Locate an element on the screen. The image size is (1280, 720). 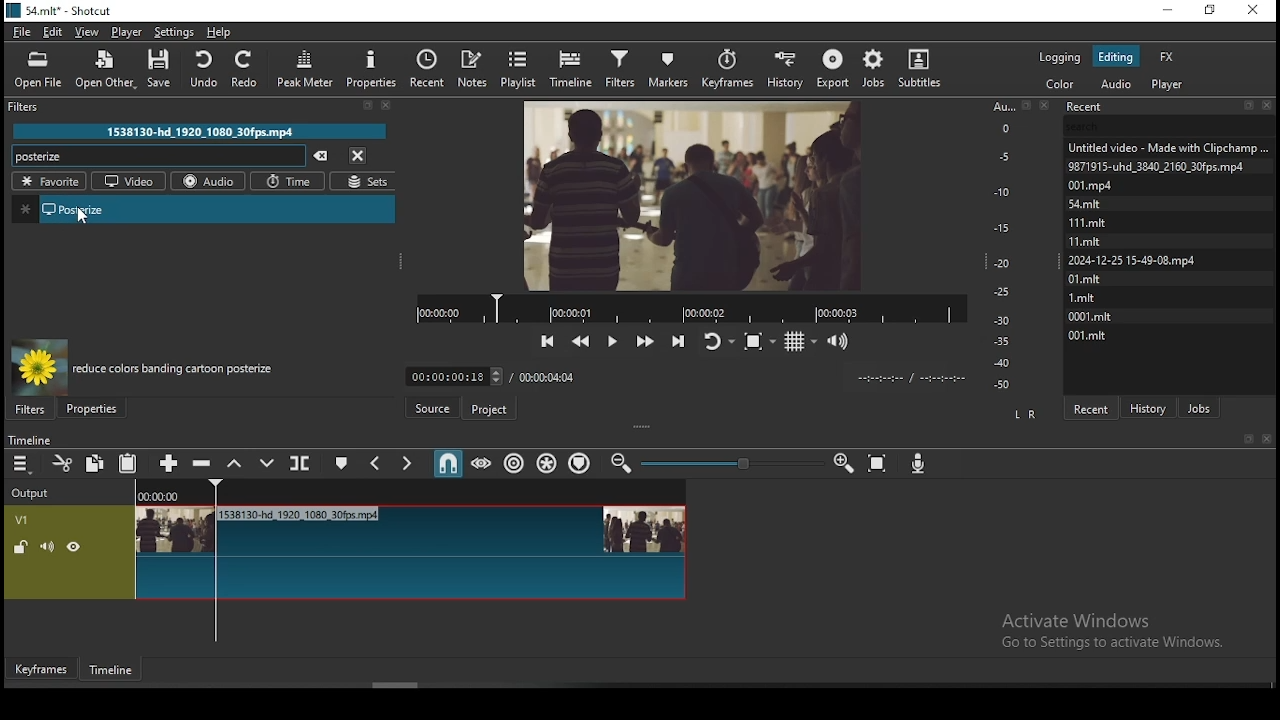
toggle zoom is located at coordinates (759, 339).